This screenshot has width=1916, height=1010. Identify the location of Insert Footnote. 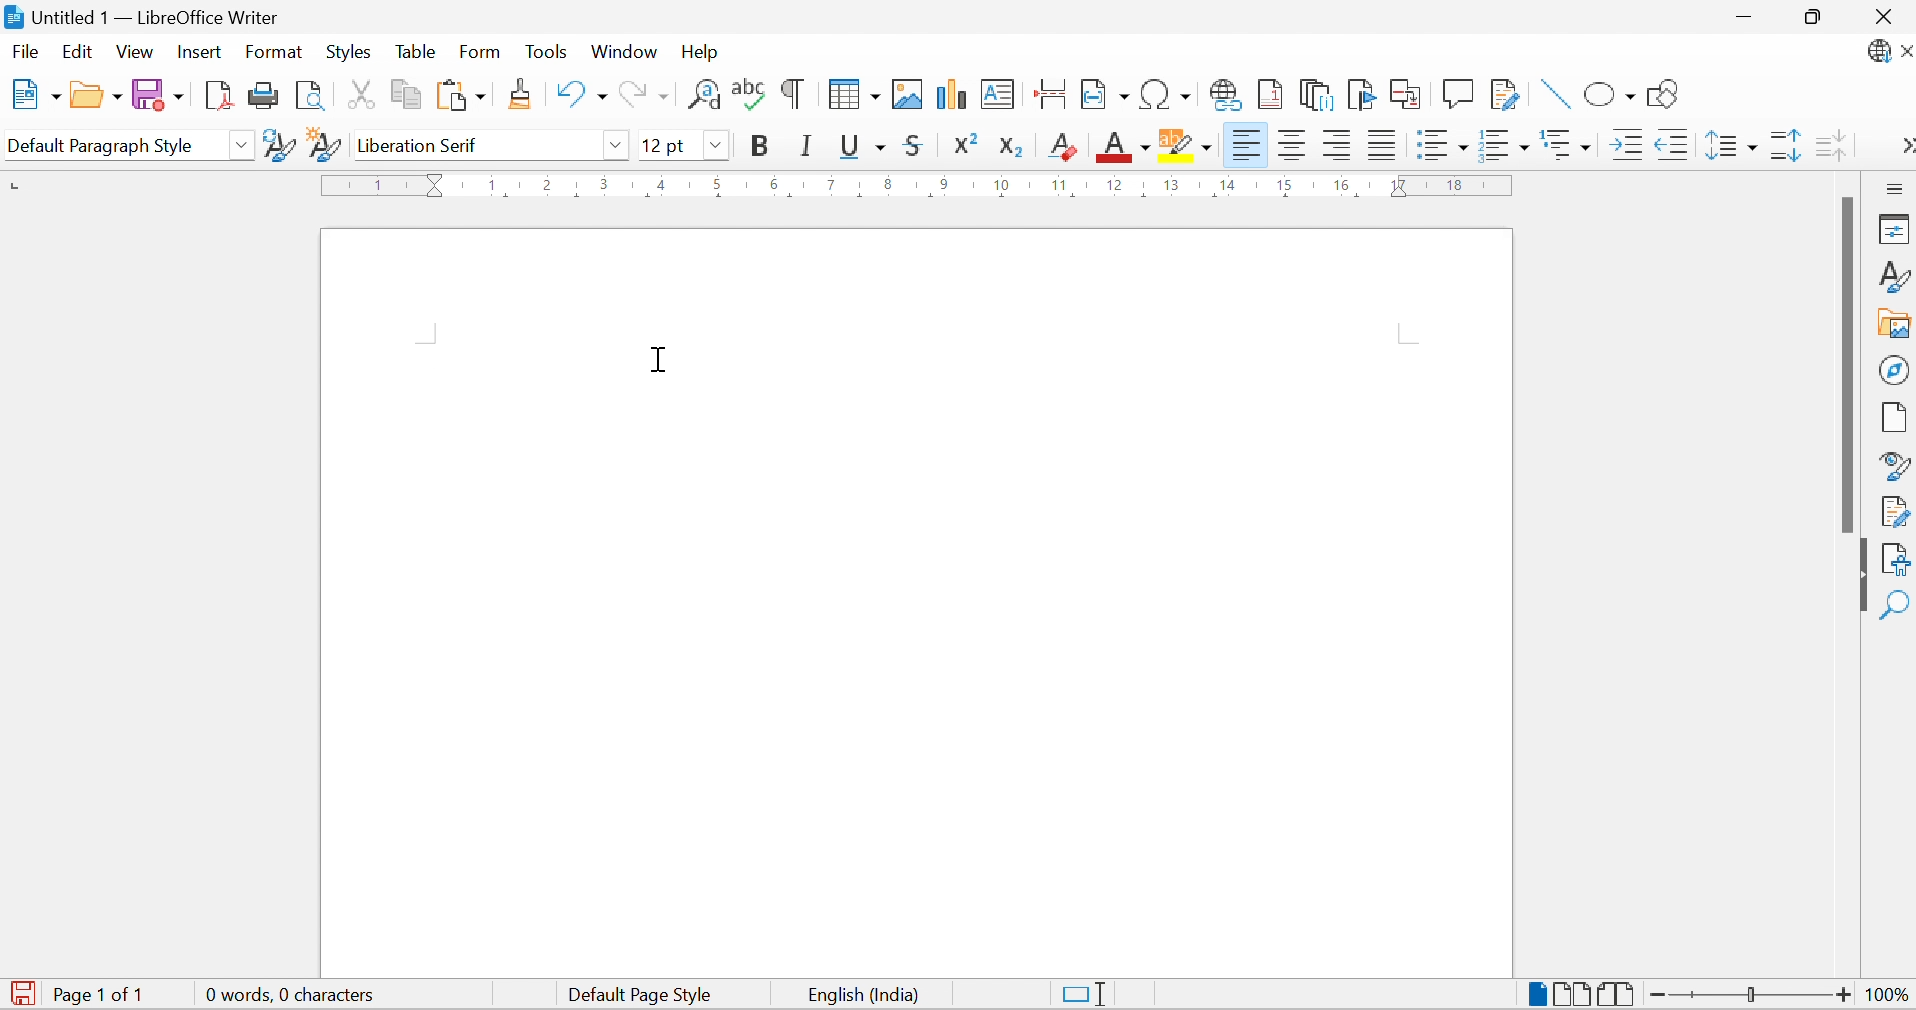
(1269, 95).